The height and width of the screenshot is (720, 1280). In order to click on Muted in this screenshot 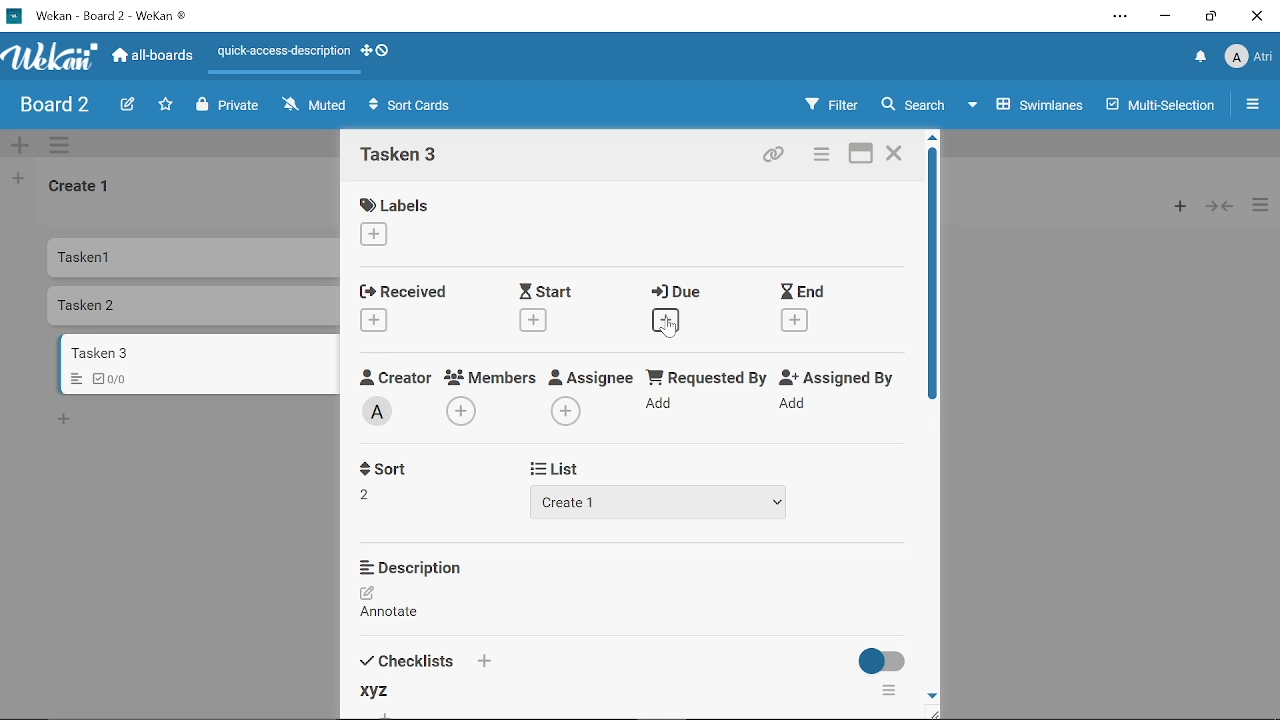, I will do `click(313, 106)`.